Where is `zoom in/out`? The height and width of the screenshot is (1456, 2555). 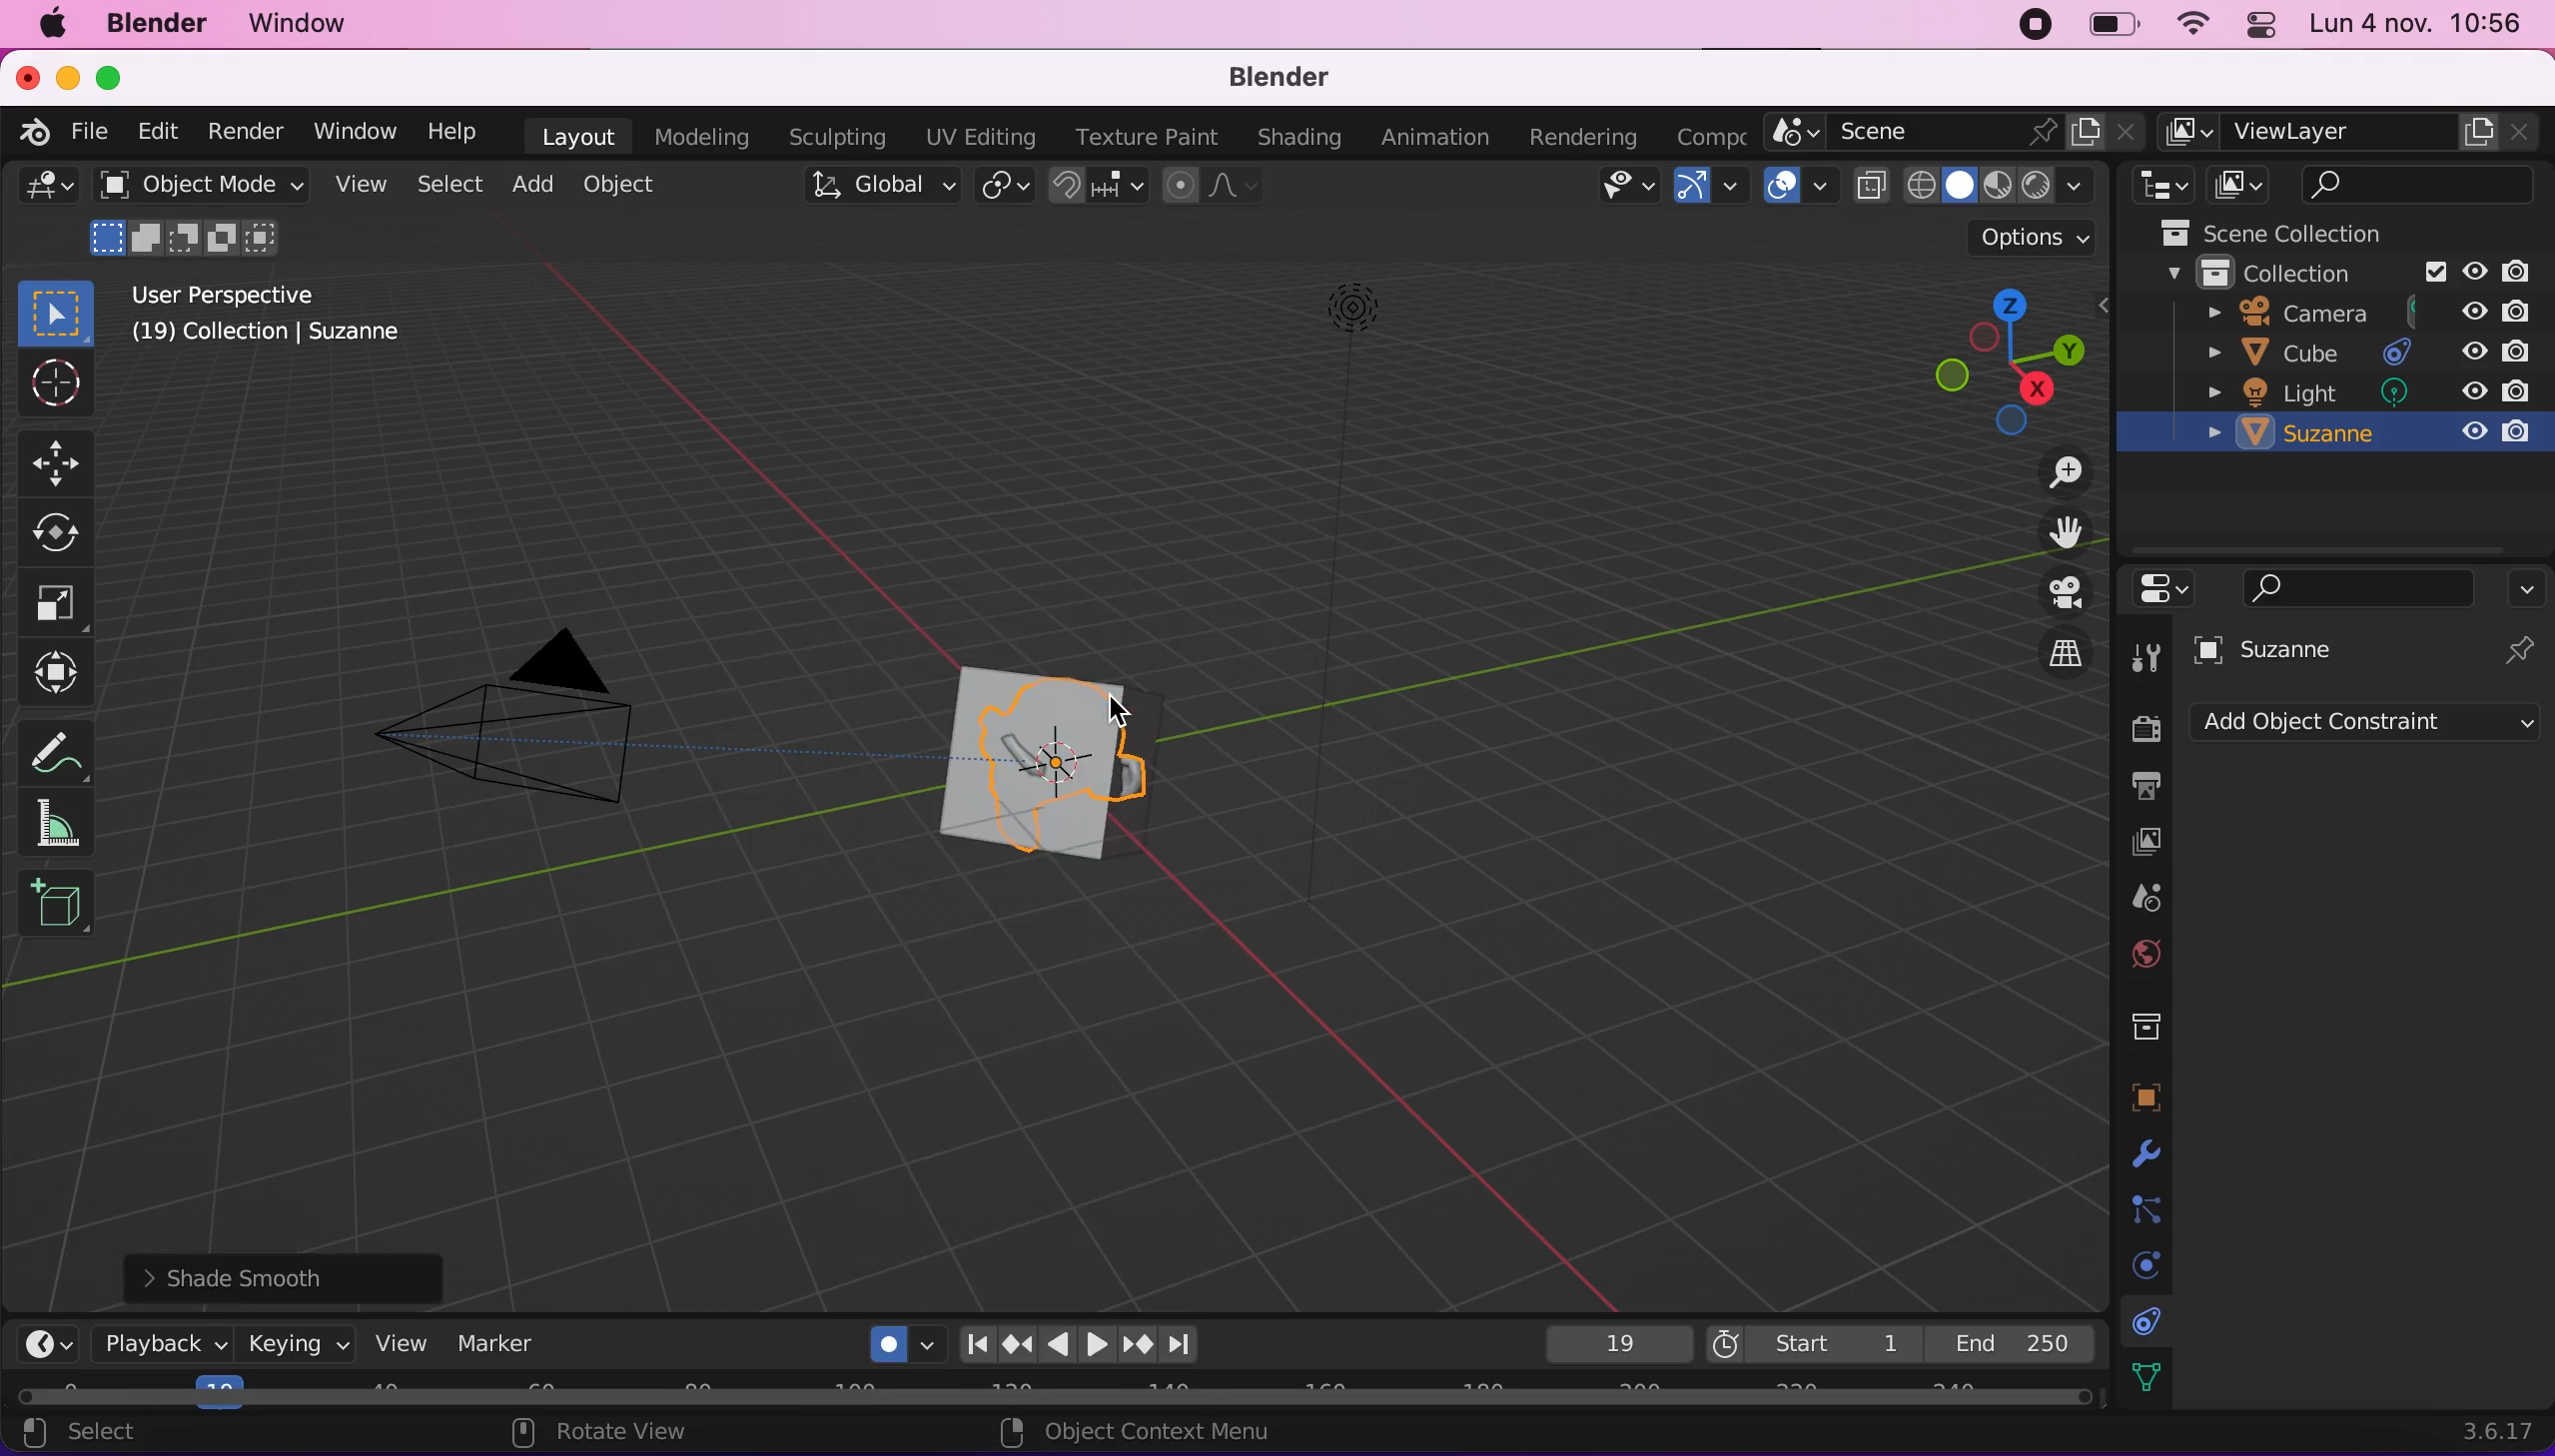 zoom in/out is located at coordinates (2057, 470).